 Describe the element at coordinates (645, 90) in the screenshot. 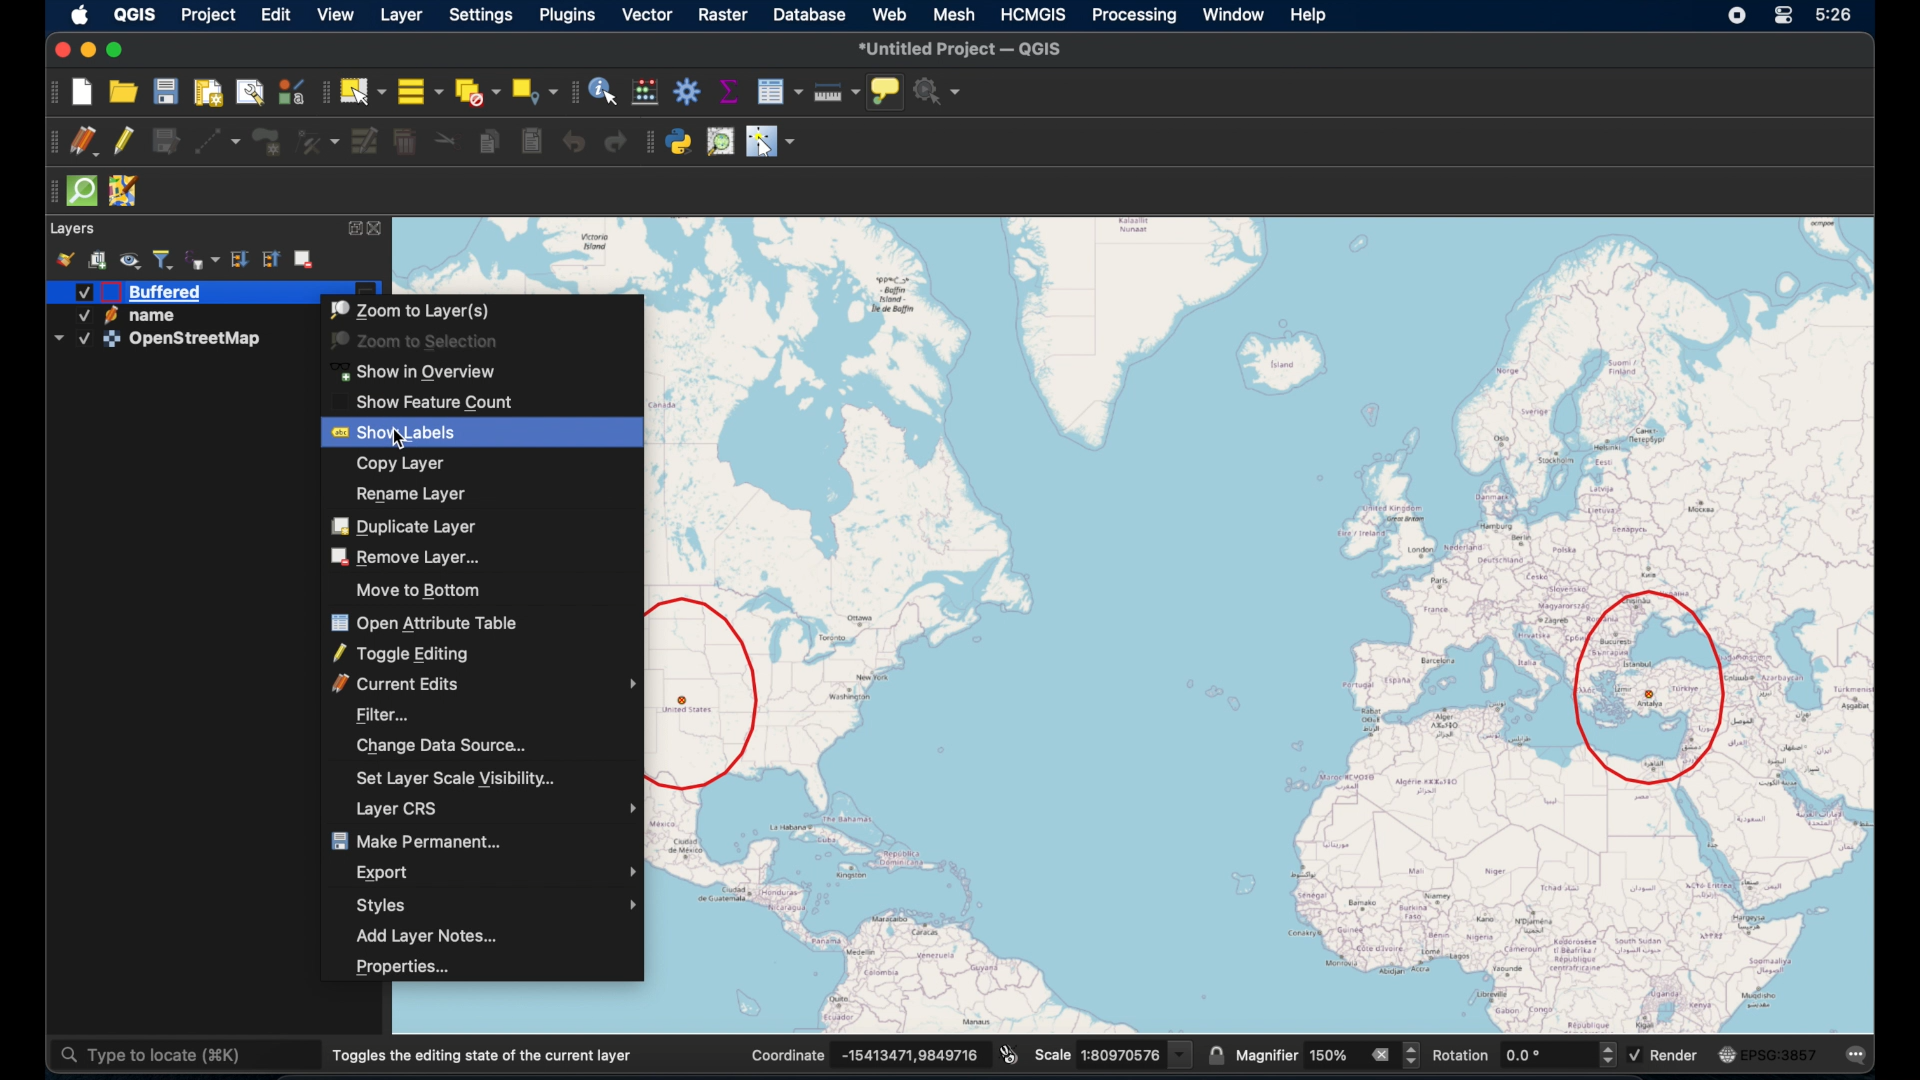

I see `open field calculator` at that location.